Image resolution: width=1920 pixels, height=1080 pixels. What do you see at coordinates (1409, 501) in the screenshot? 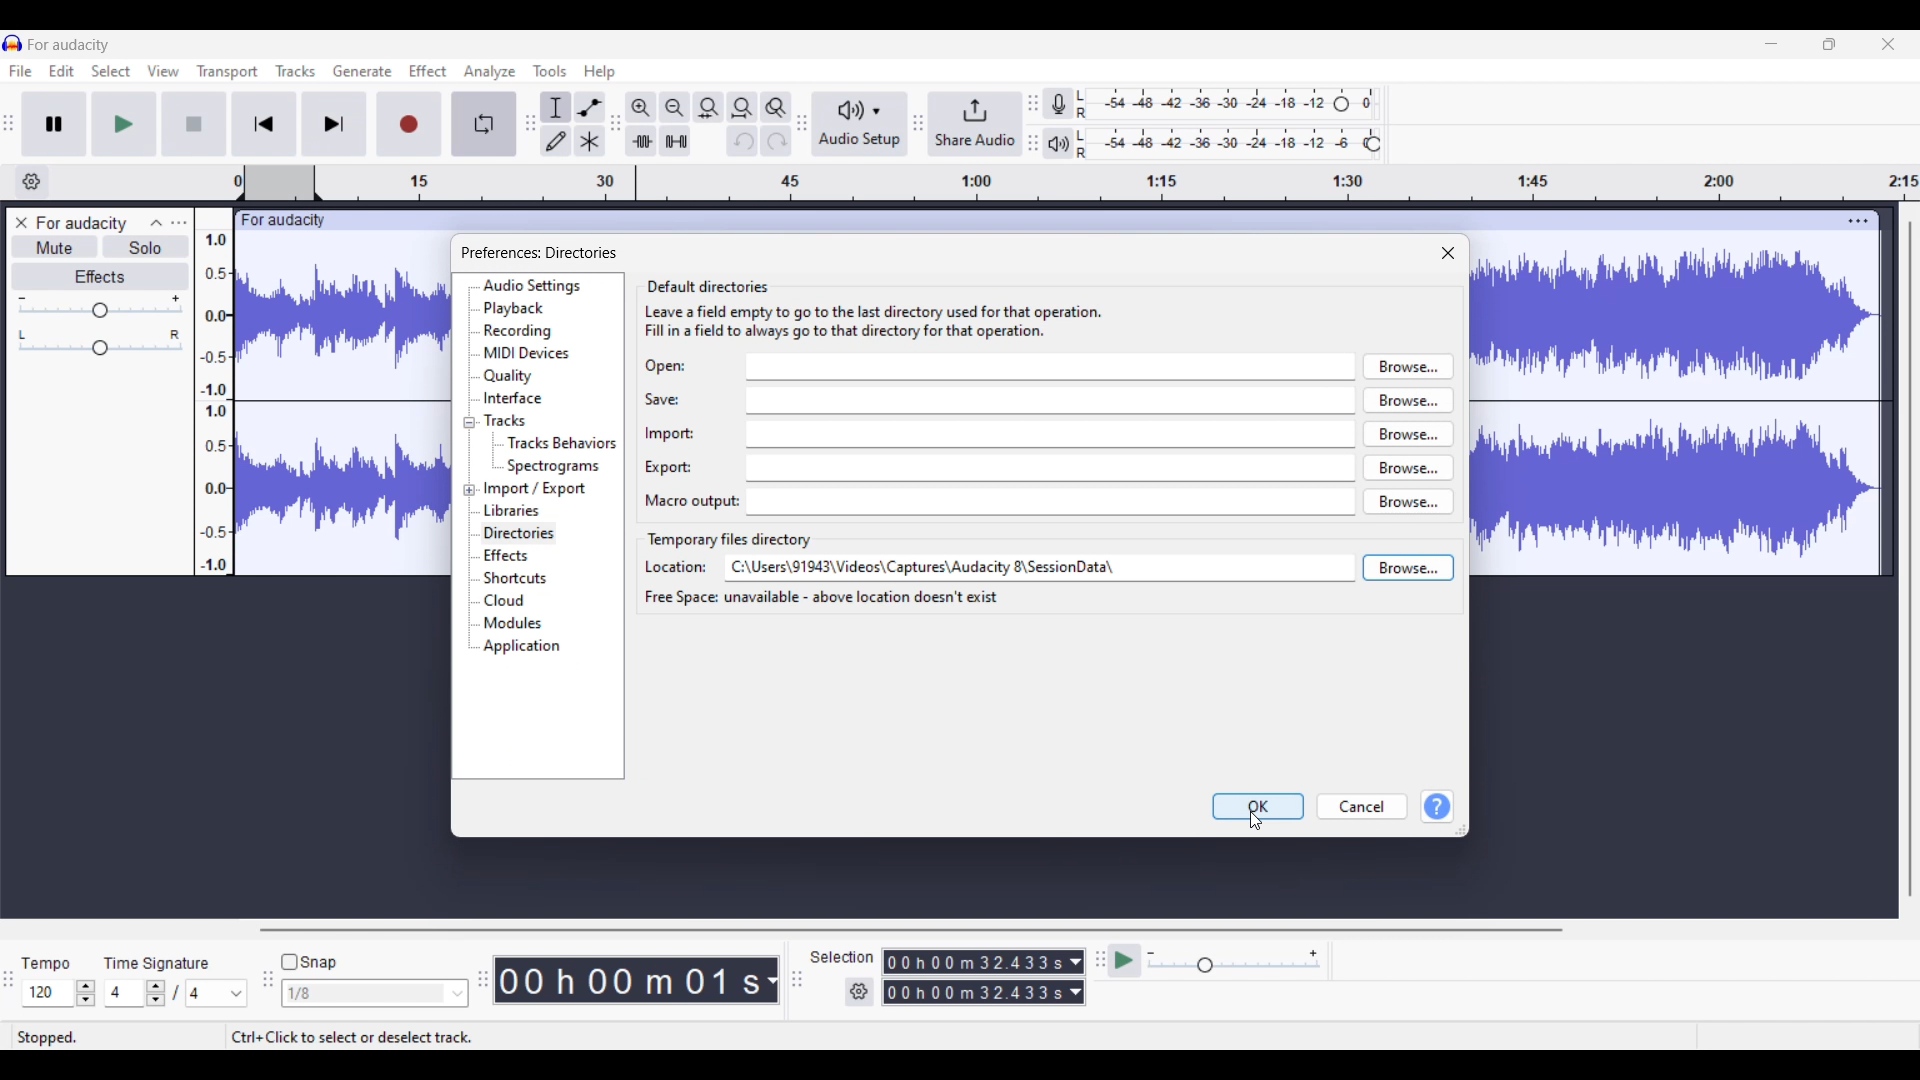
I see `browse` at bounding box center [1409, 501].